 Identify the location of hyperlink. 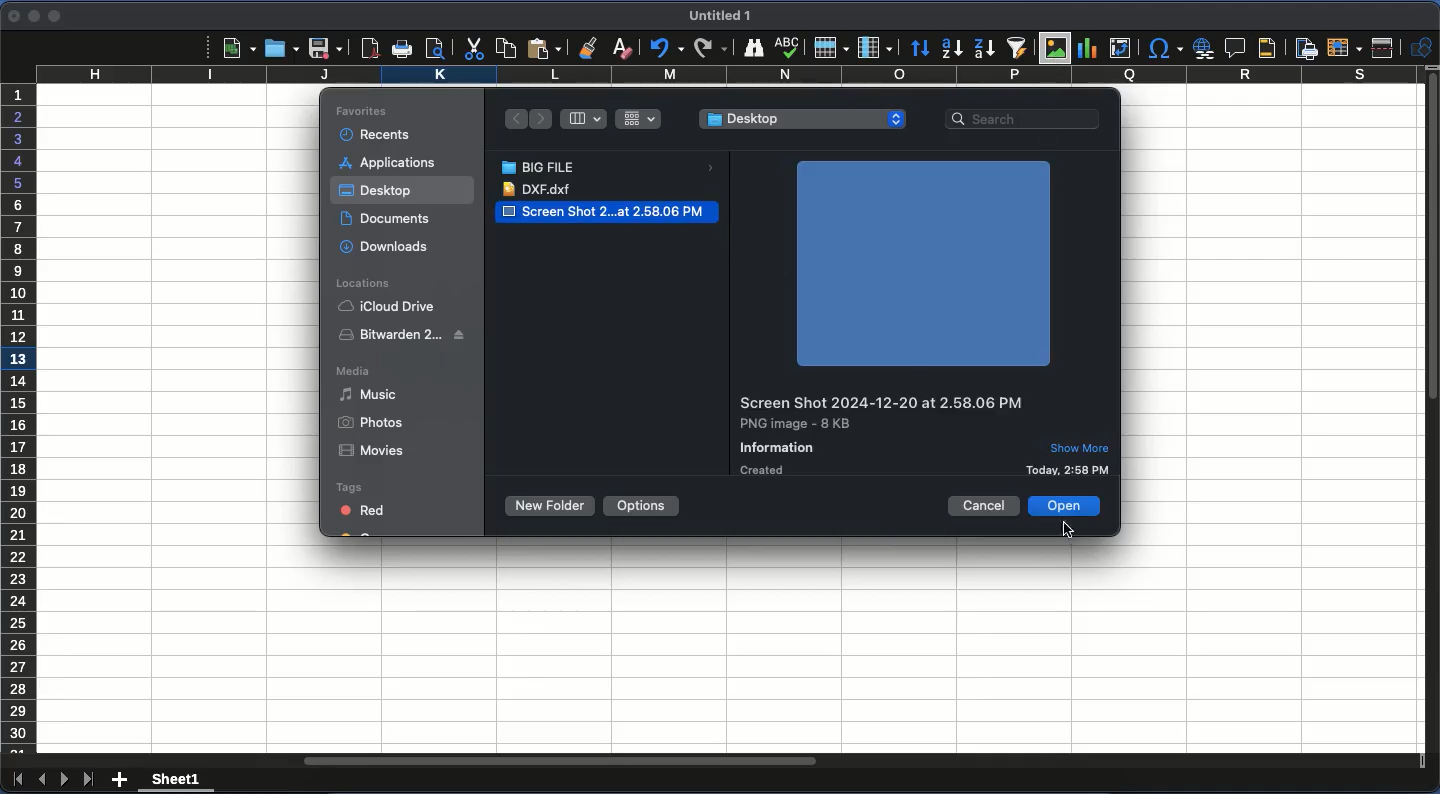
(1205, 48).